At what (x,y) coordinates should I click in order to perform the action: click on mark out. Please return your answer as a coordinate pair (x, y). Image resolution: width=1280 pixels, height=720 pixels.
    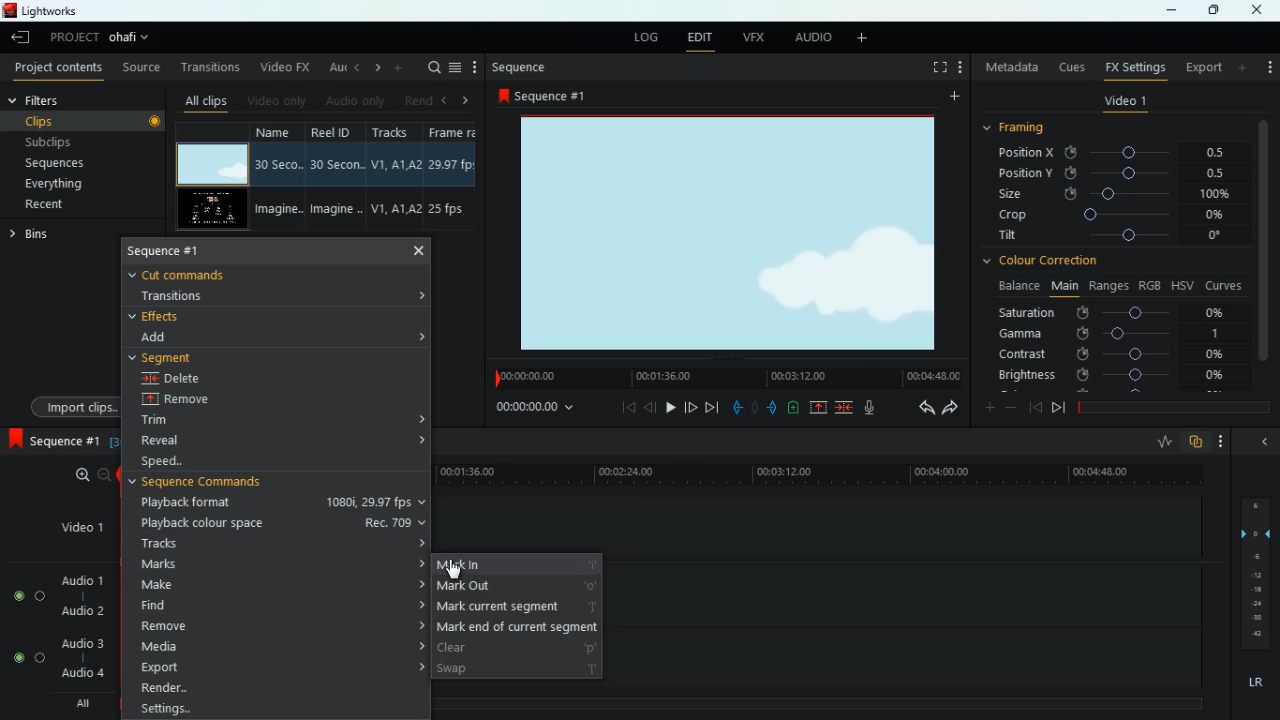
    Looking at the image, I should click on (519, 586).